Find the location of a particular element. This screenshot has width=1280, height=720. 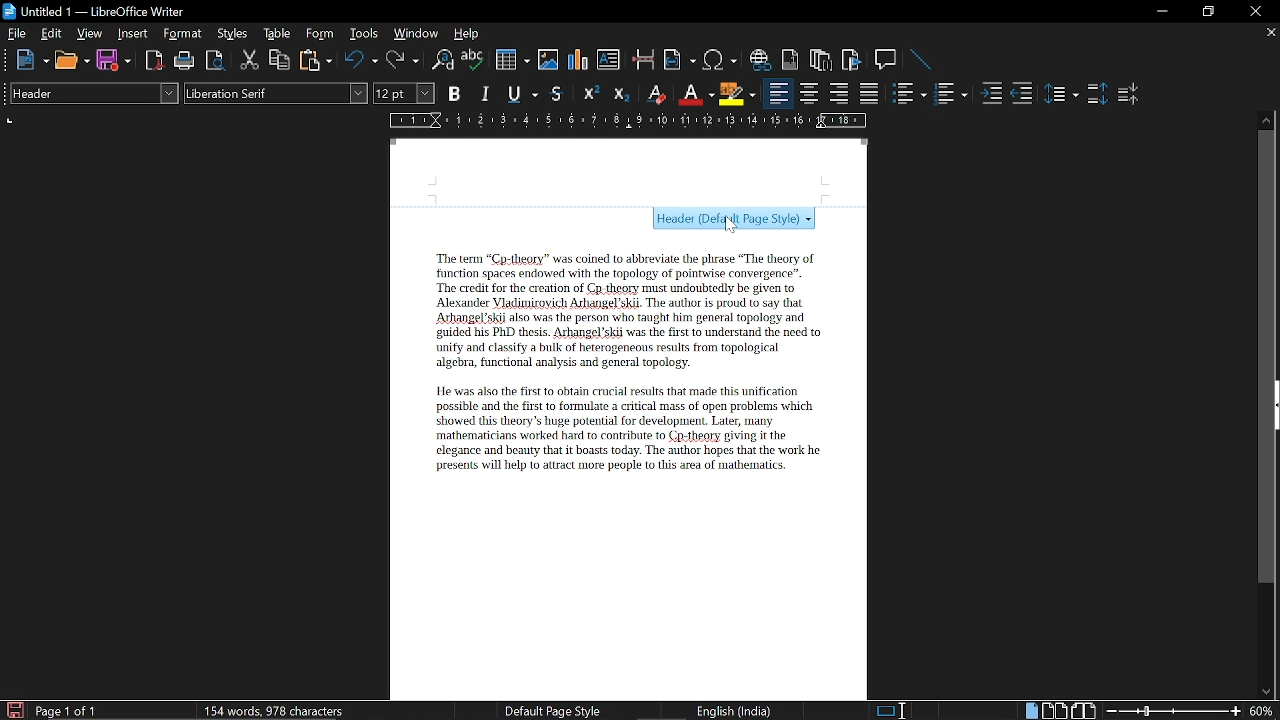

Print is located at coordinates (185, 61).